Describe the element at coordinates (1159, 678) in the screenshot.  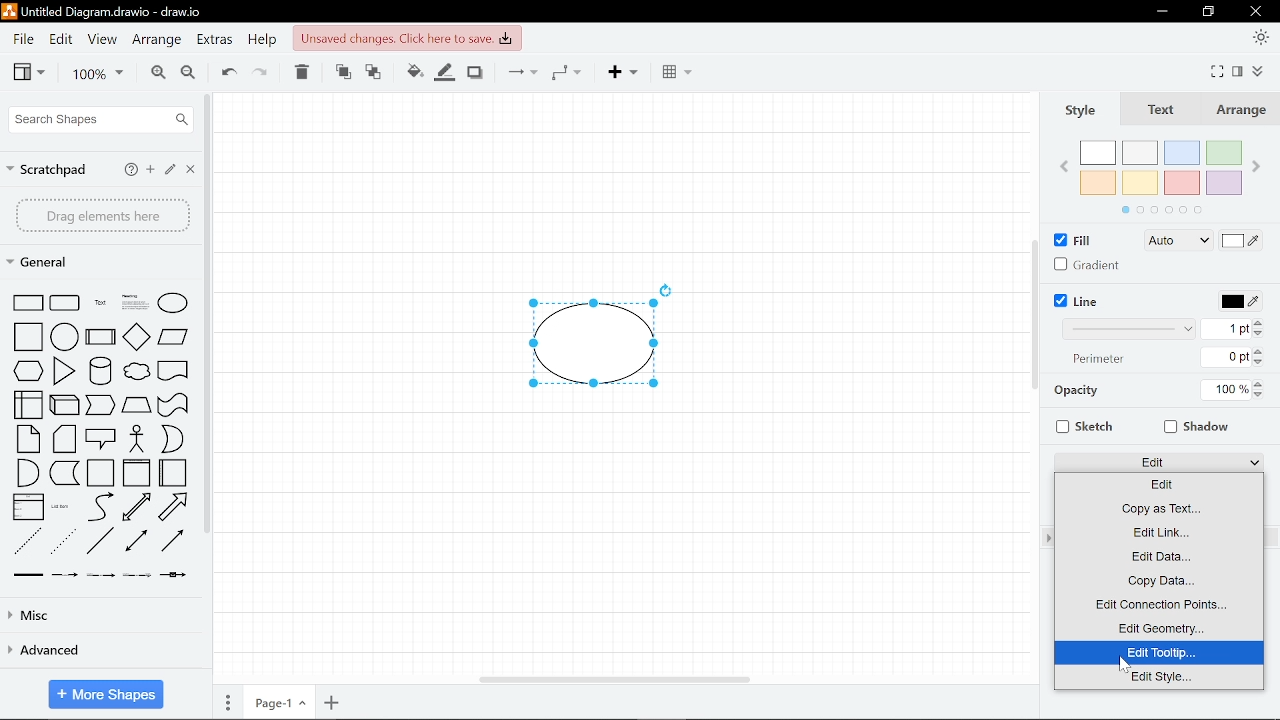
I see `EDIT STYLE` at that location.